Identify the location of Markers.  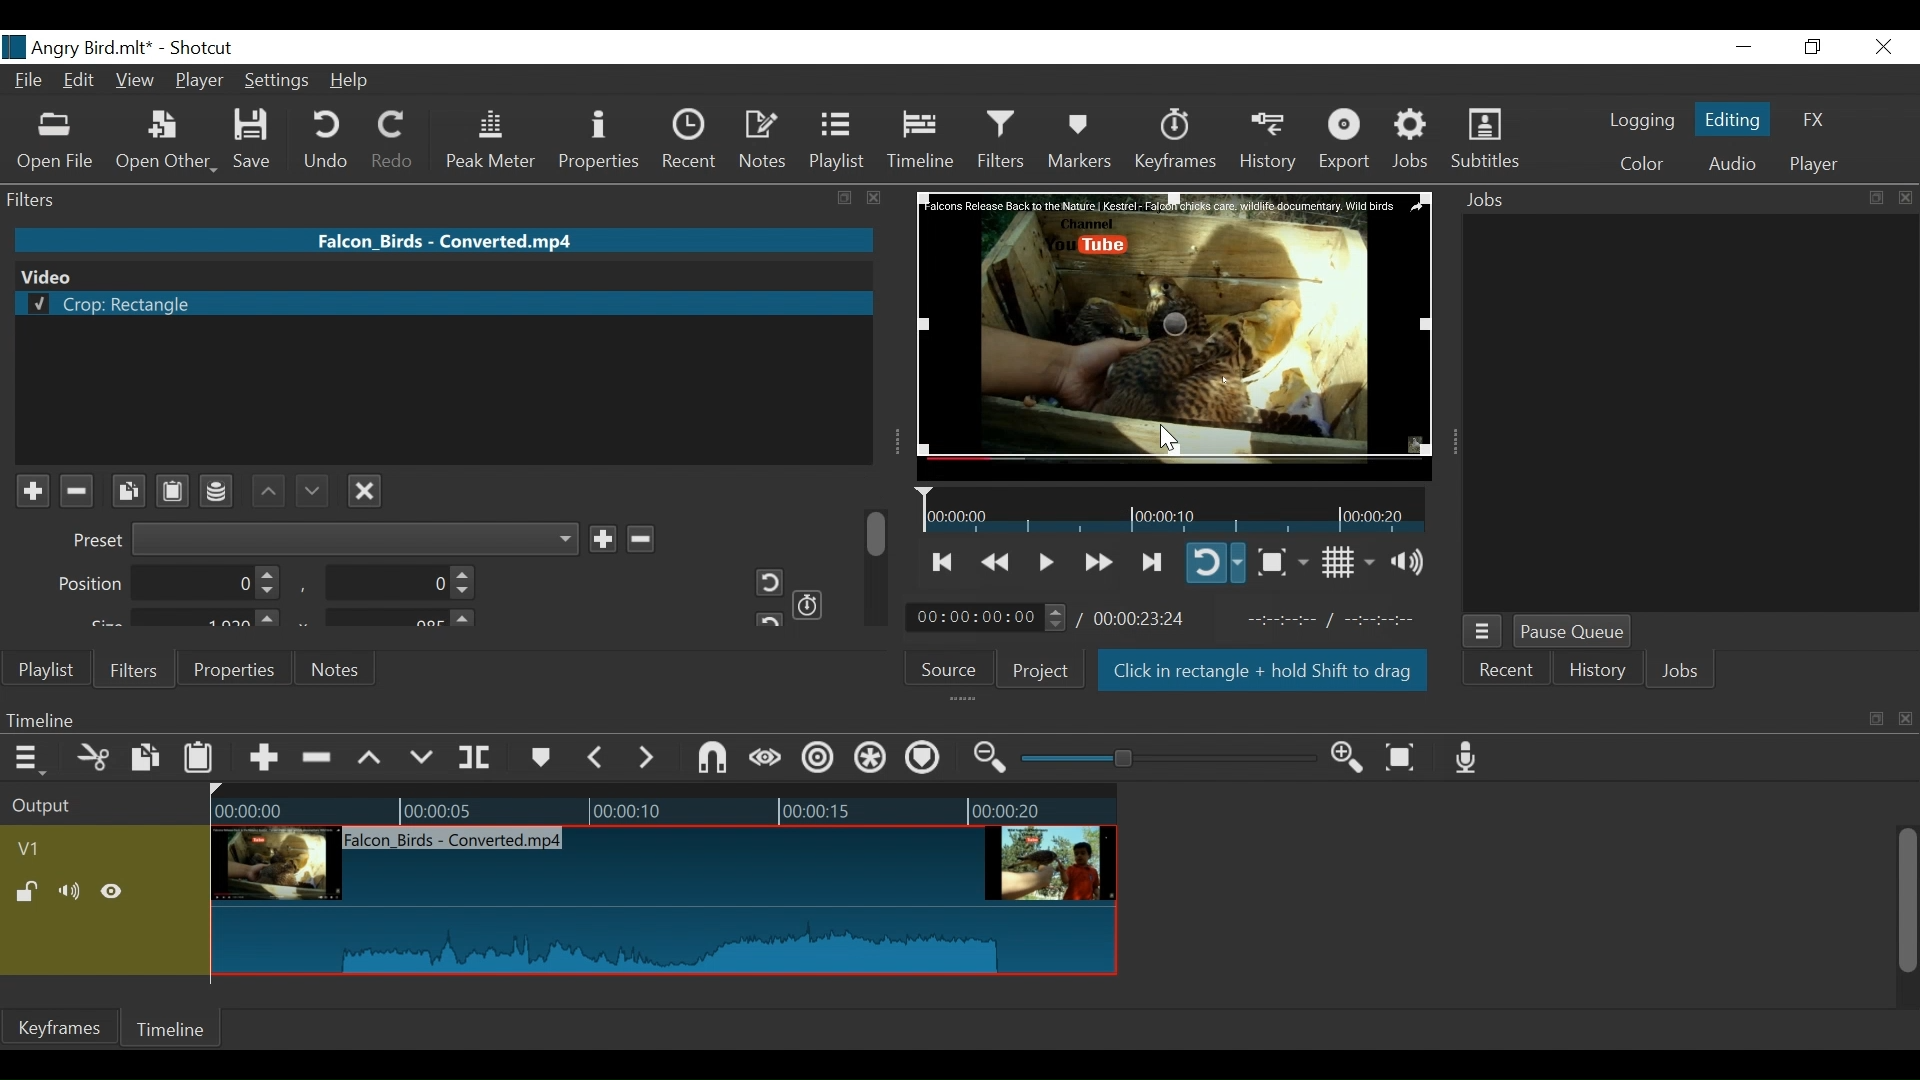
(1079, 140).